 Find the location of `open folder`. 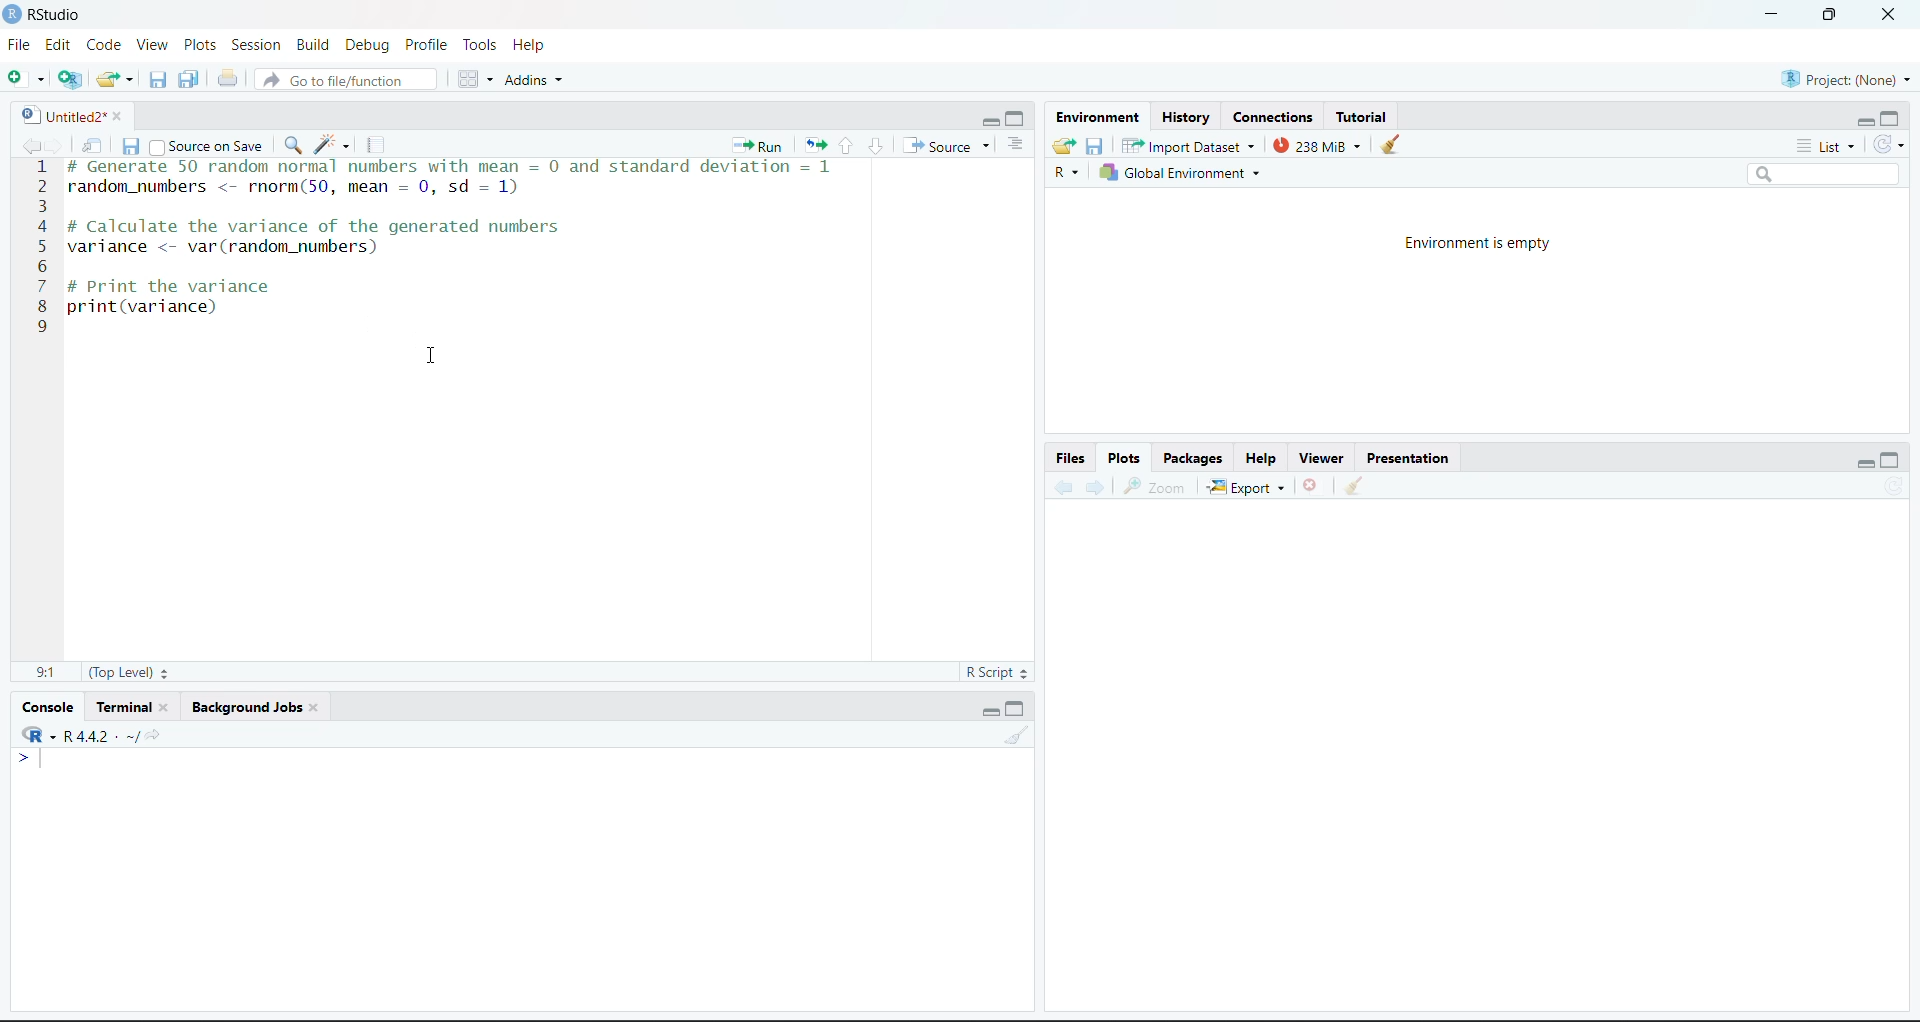

open folder is located at coordinates (1065, 146).